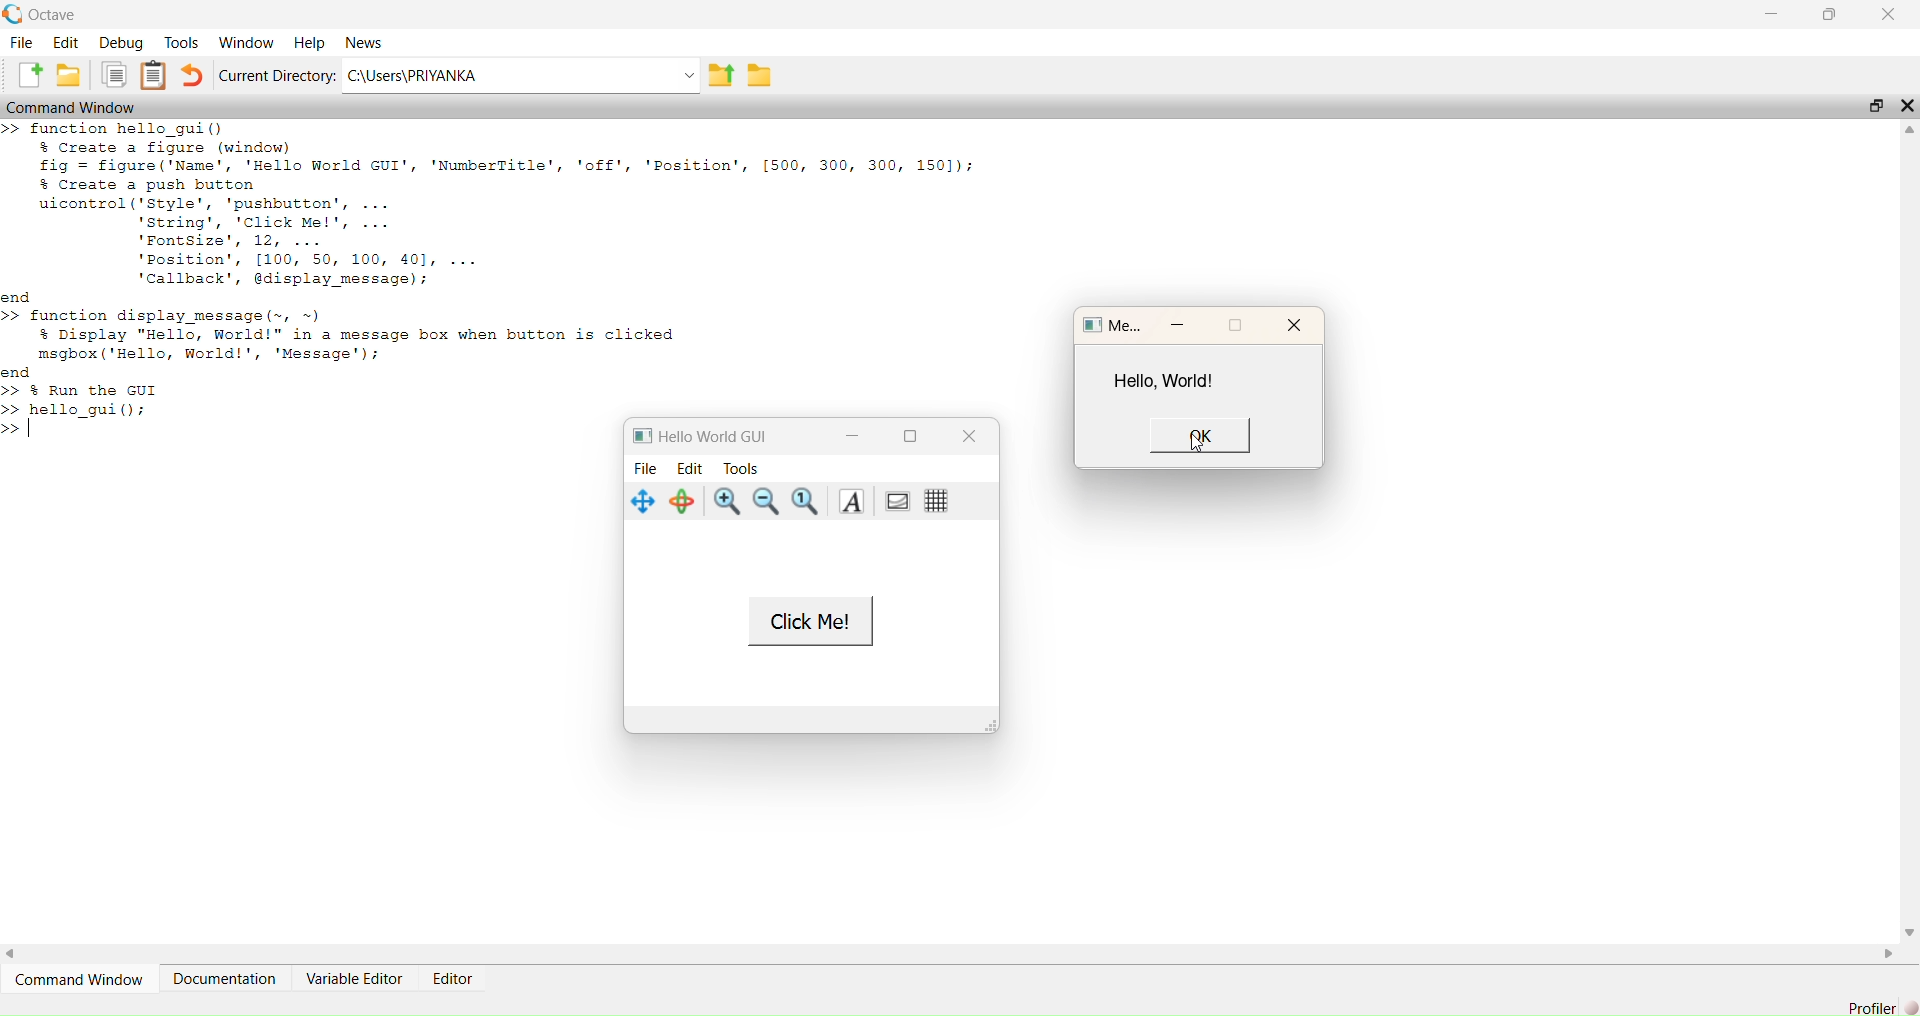 This screenshot has height=1016, width=1920. I want to click on Tools, so click(747, 467).